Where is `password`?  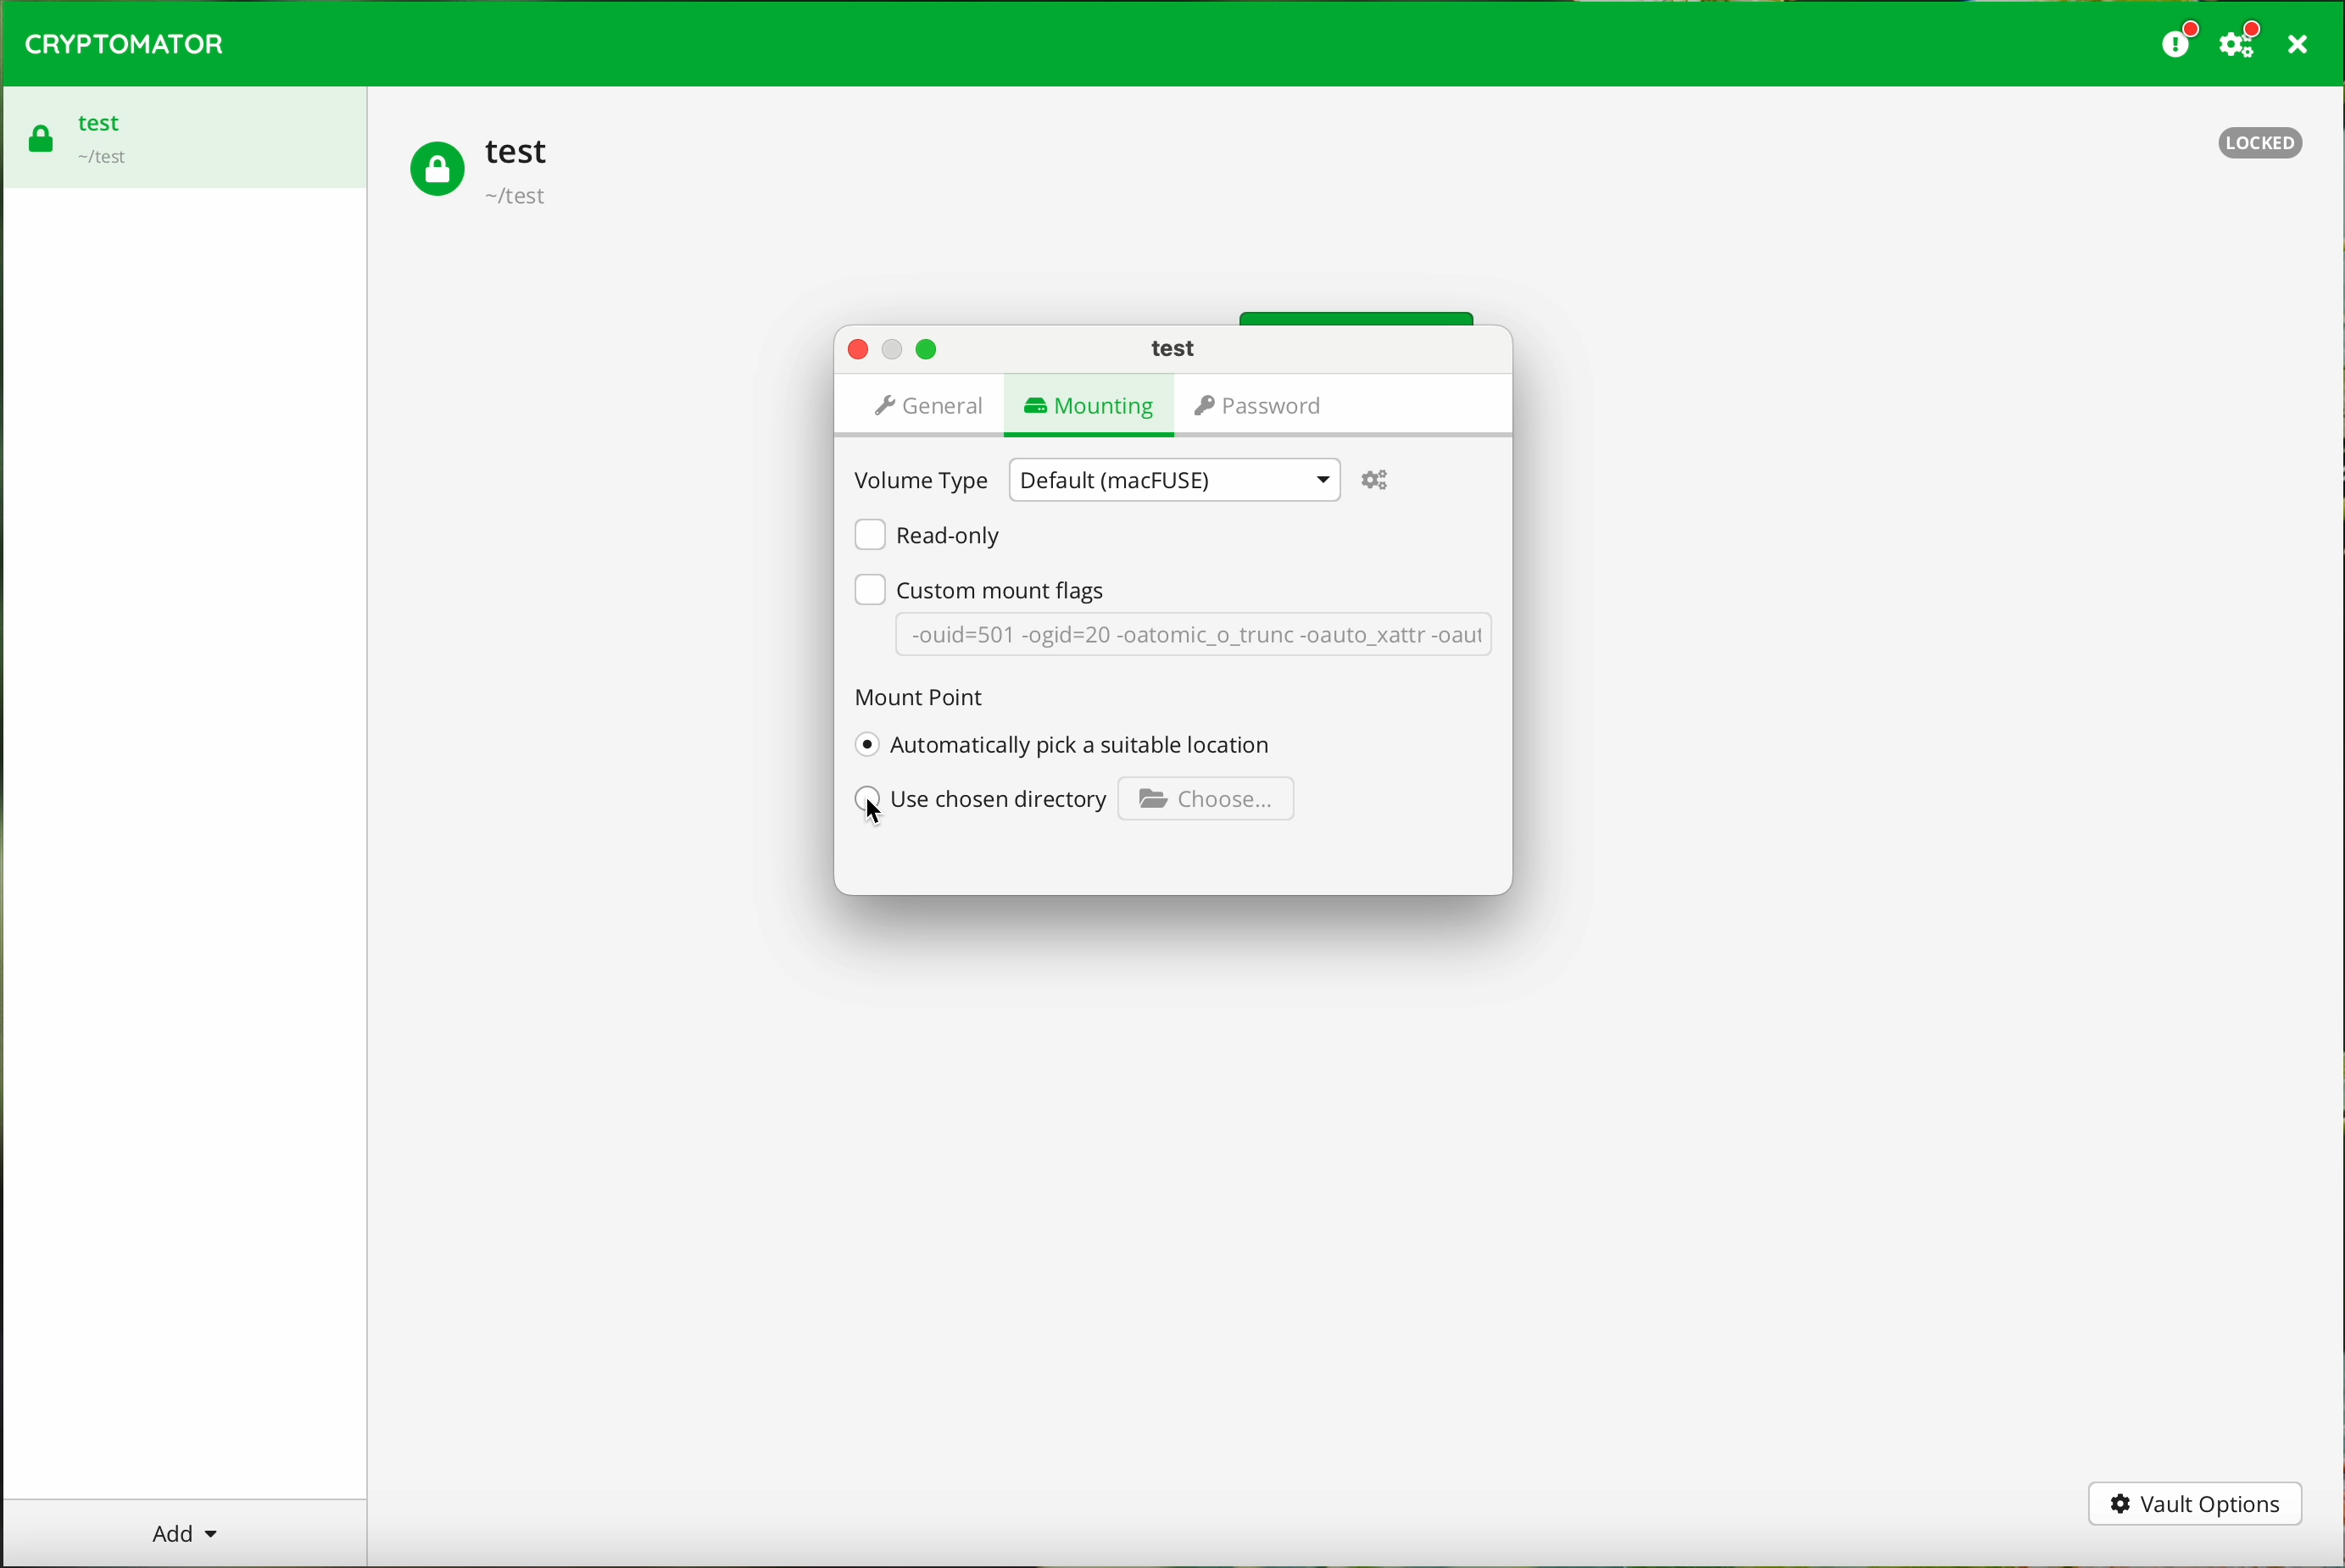 password is located at coordinates (1253, 406).